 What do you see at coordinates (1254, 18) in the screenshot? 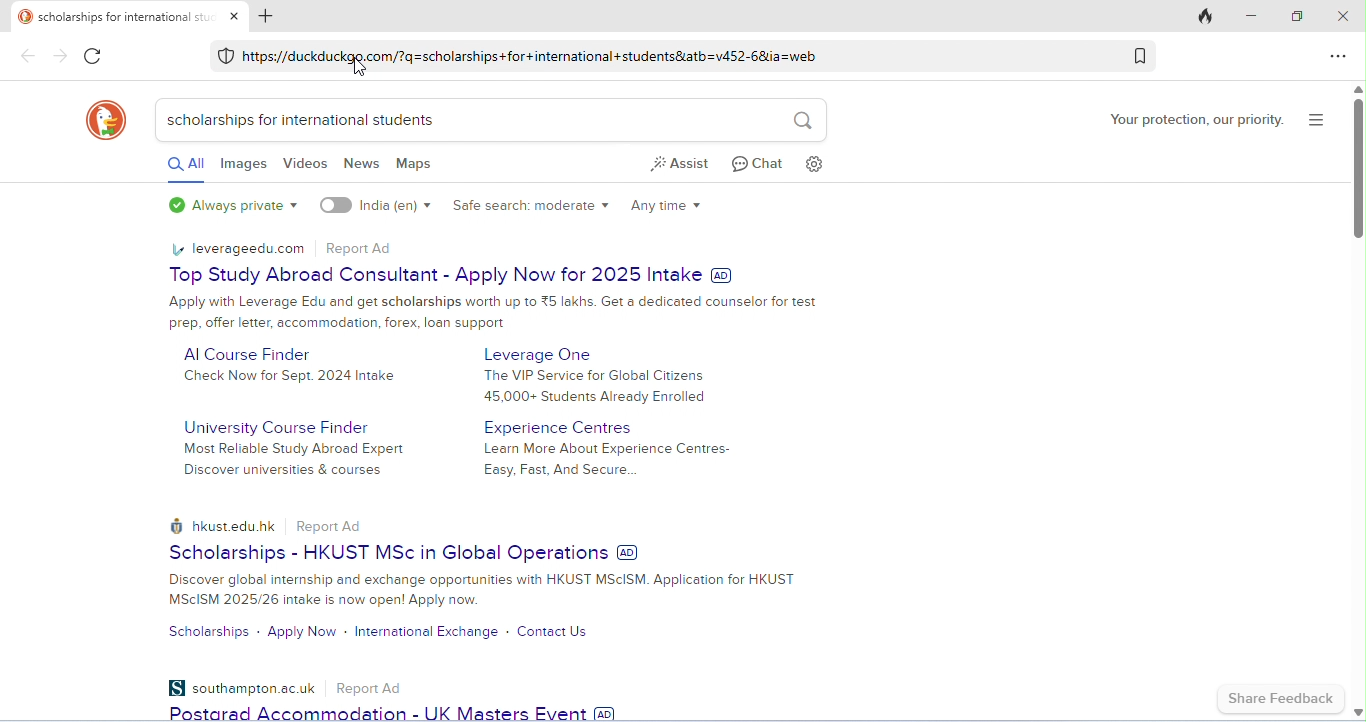
I see `minimize` at bounding box center [1254, 18].